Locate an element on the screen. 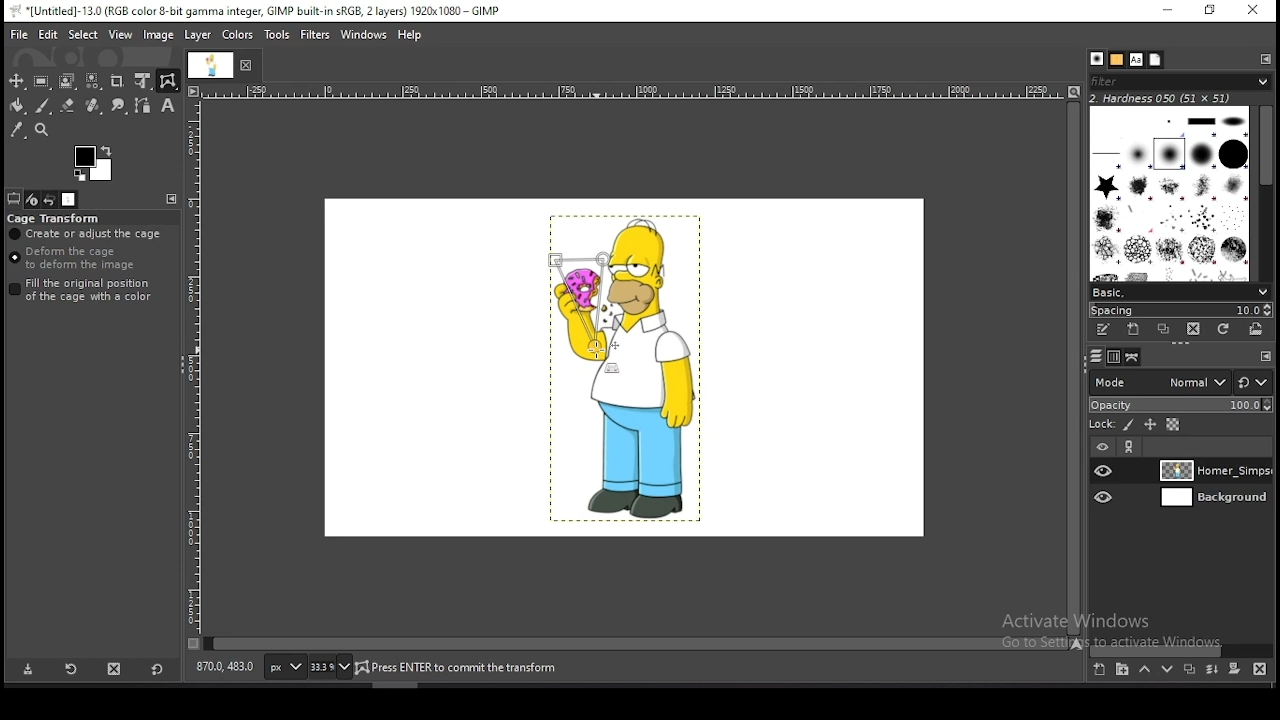 The height and width of the screenshot is (720, 1280). scroll bar is located at coordinates (1182, 649).